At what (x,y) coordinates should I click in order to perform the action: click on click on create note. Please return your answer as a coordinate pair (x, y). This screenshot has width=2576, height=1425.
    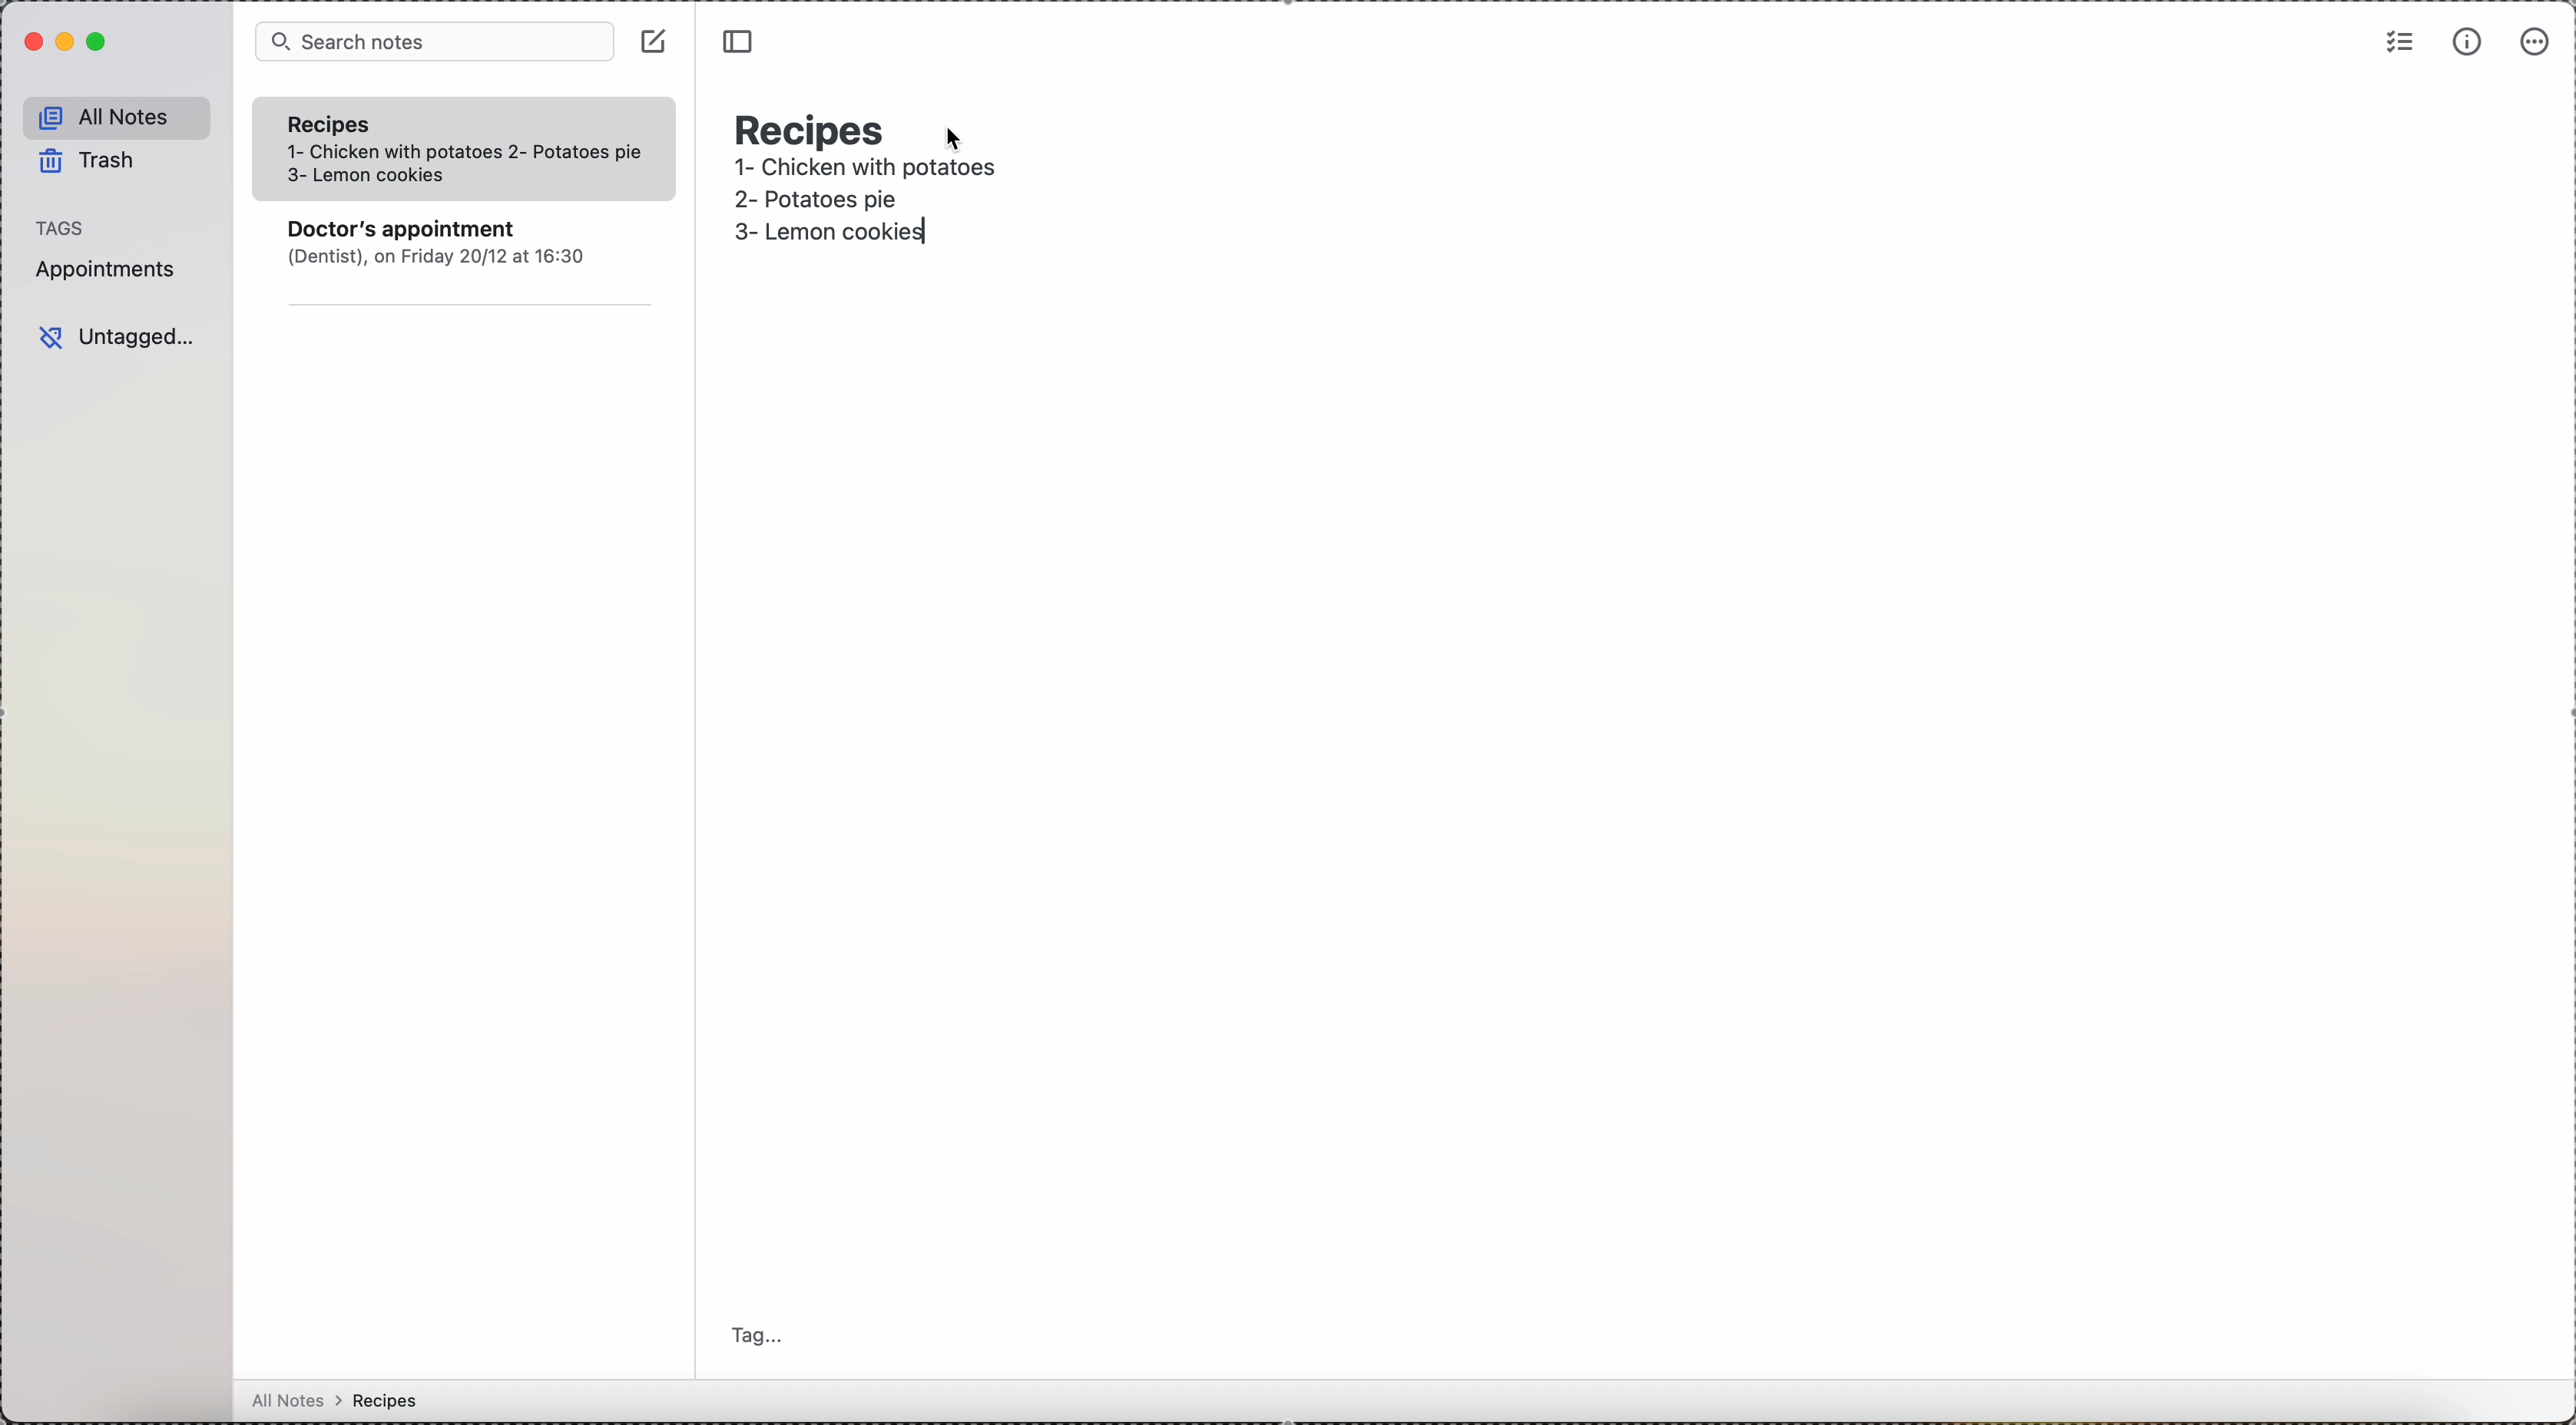
    Looking at the image, I should click on (652, 42).